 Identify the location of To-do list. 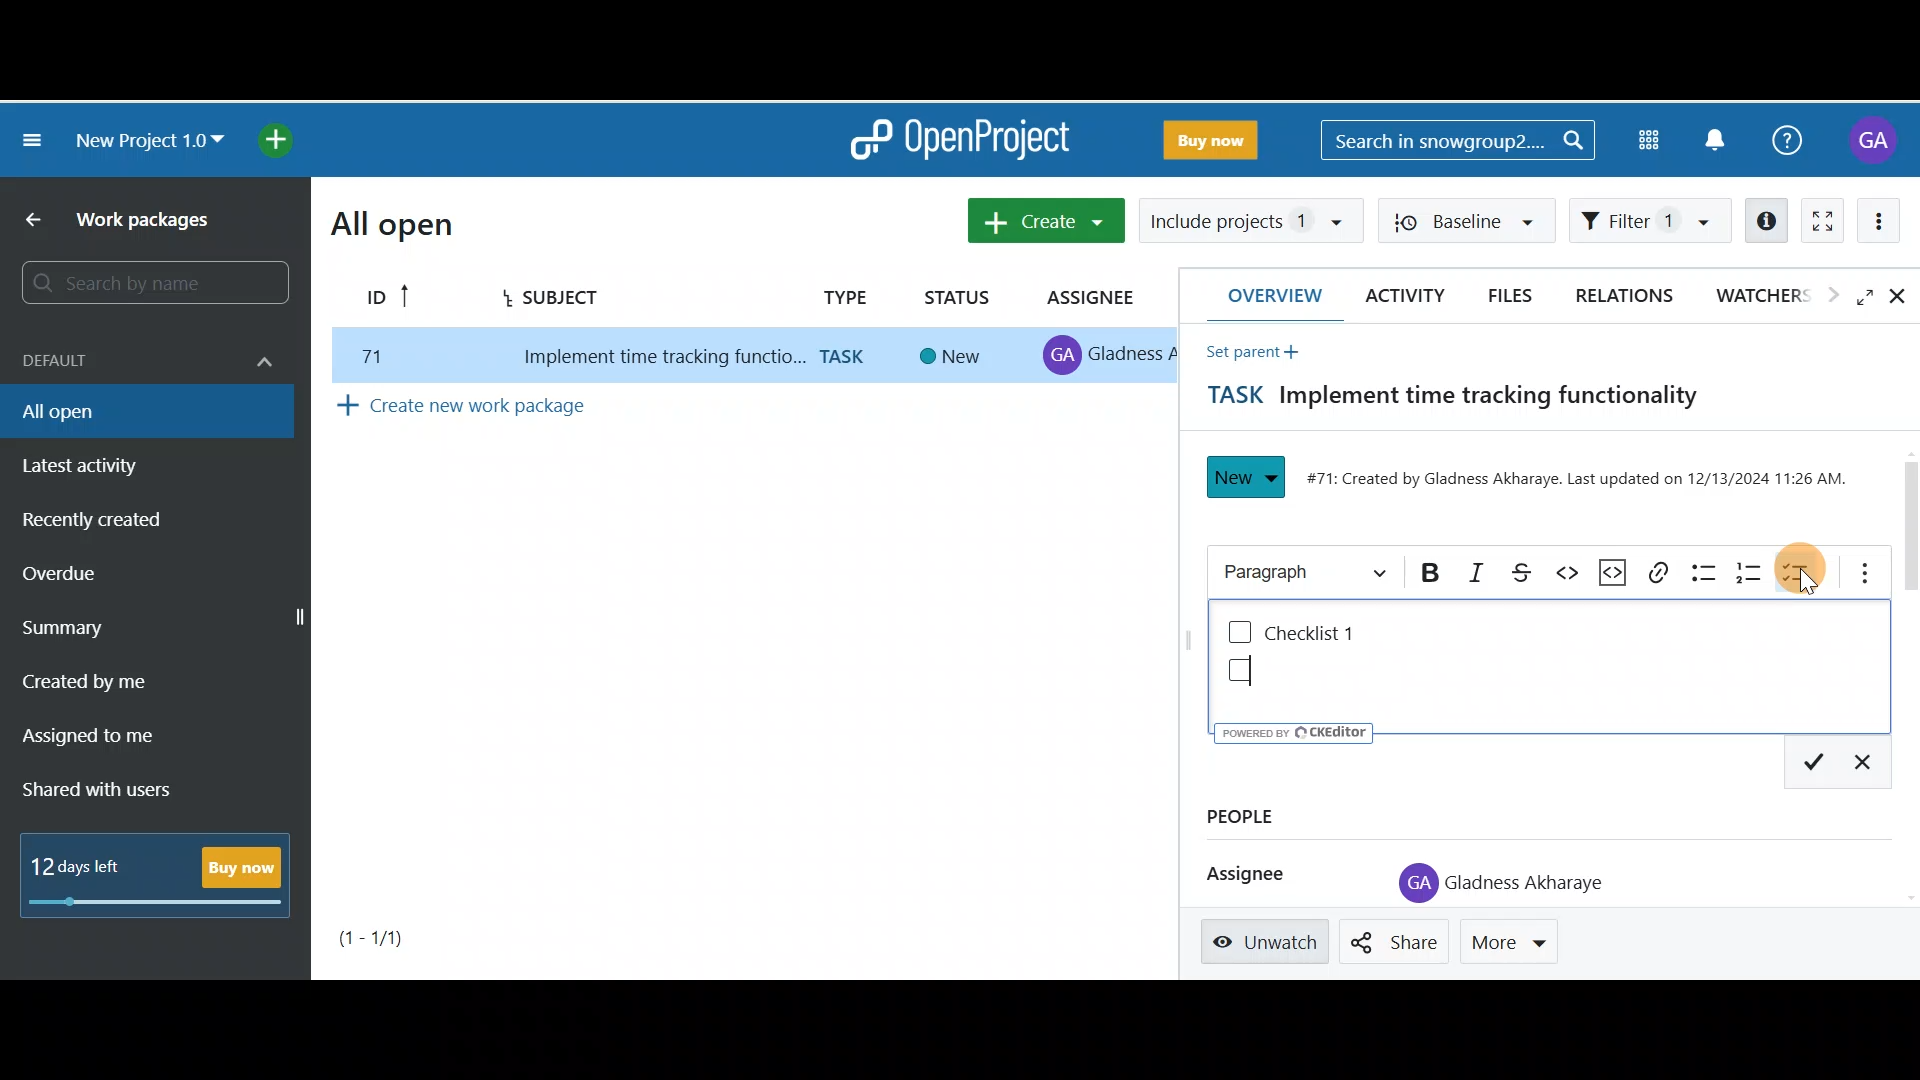
(1801, 569).